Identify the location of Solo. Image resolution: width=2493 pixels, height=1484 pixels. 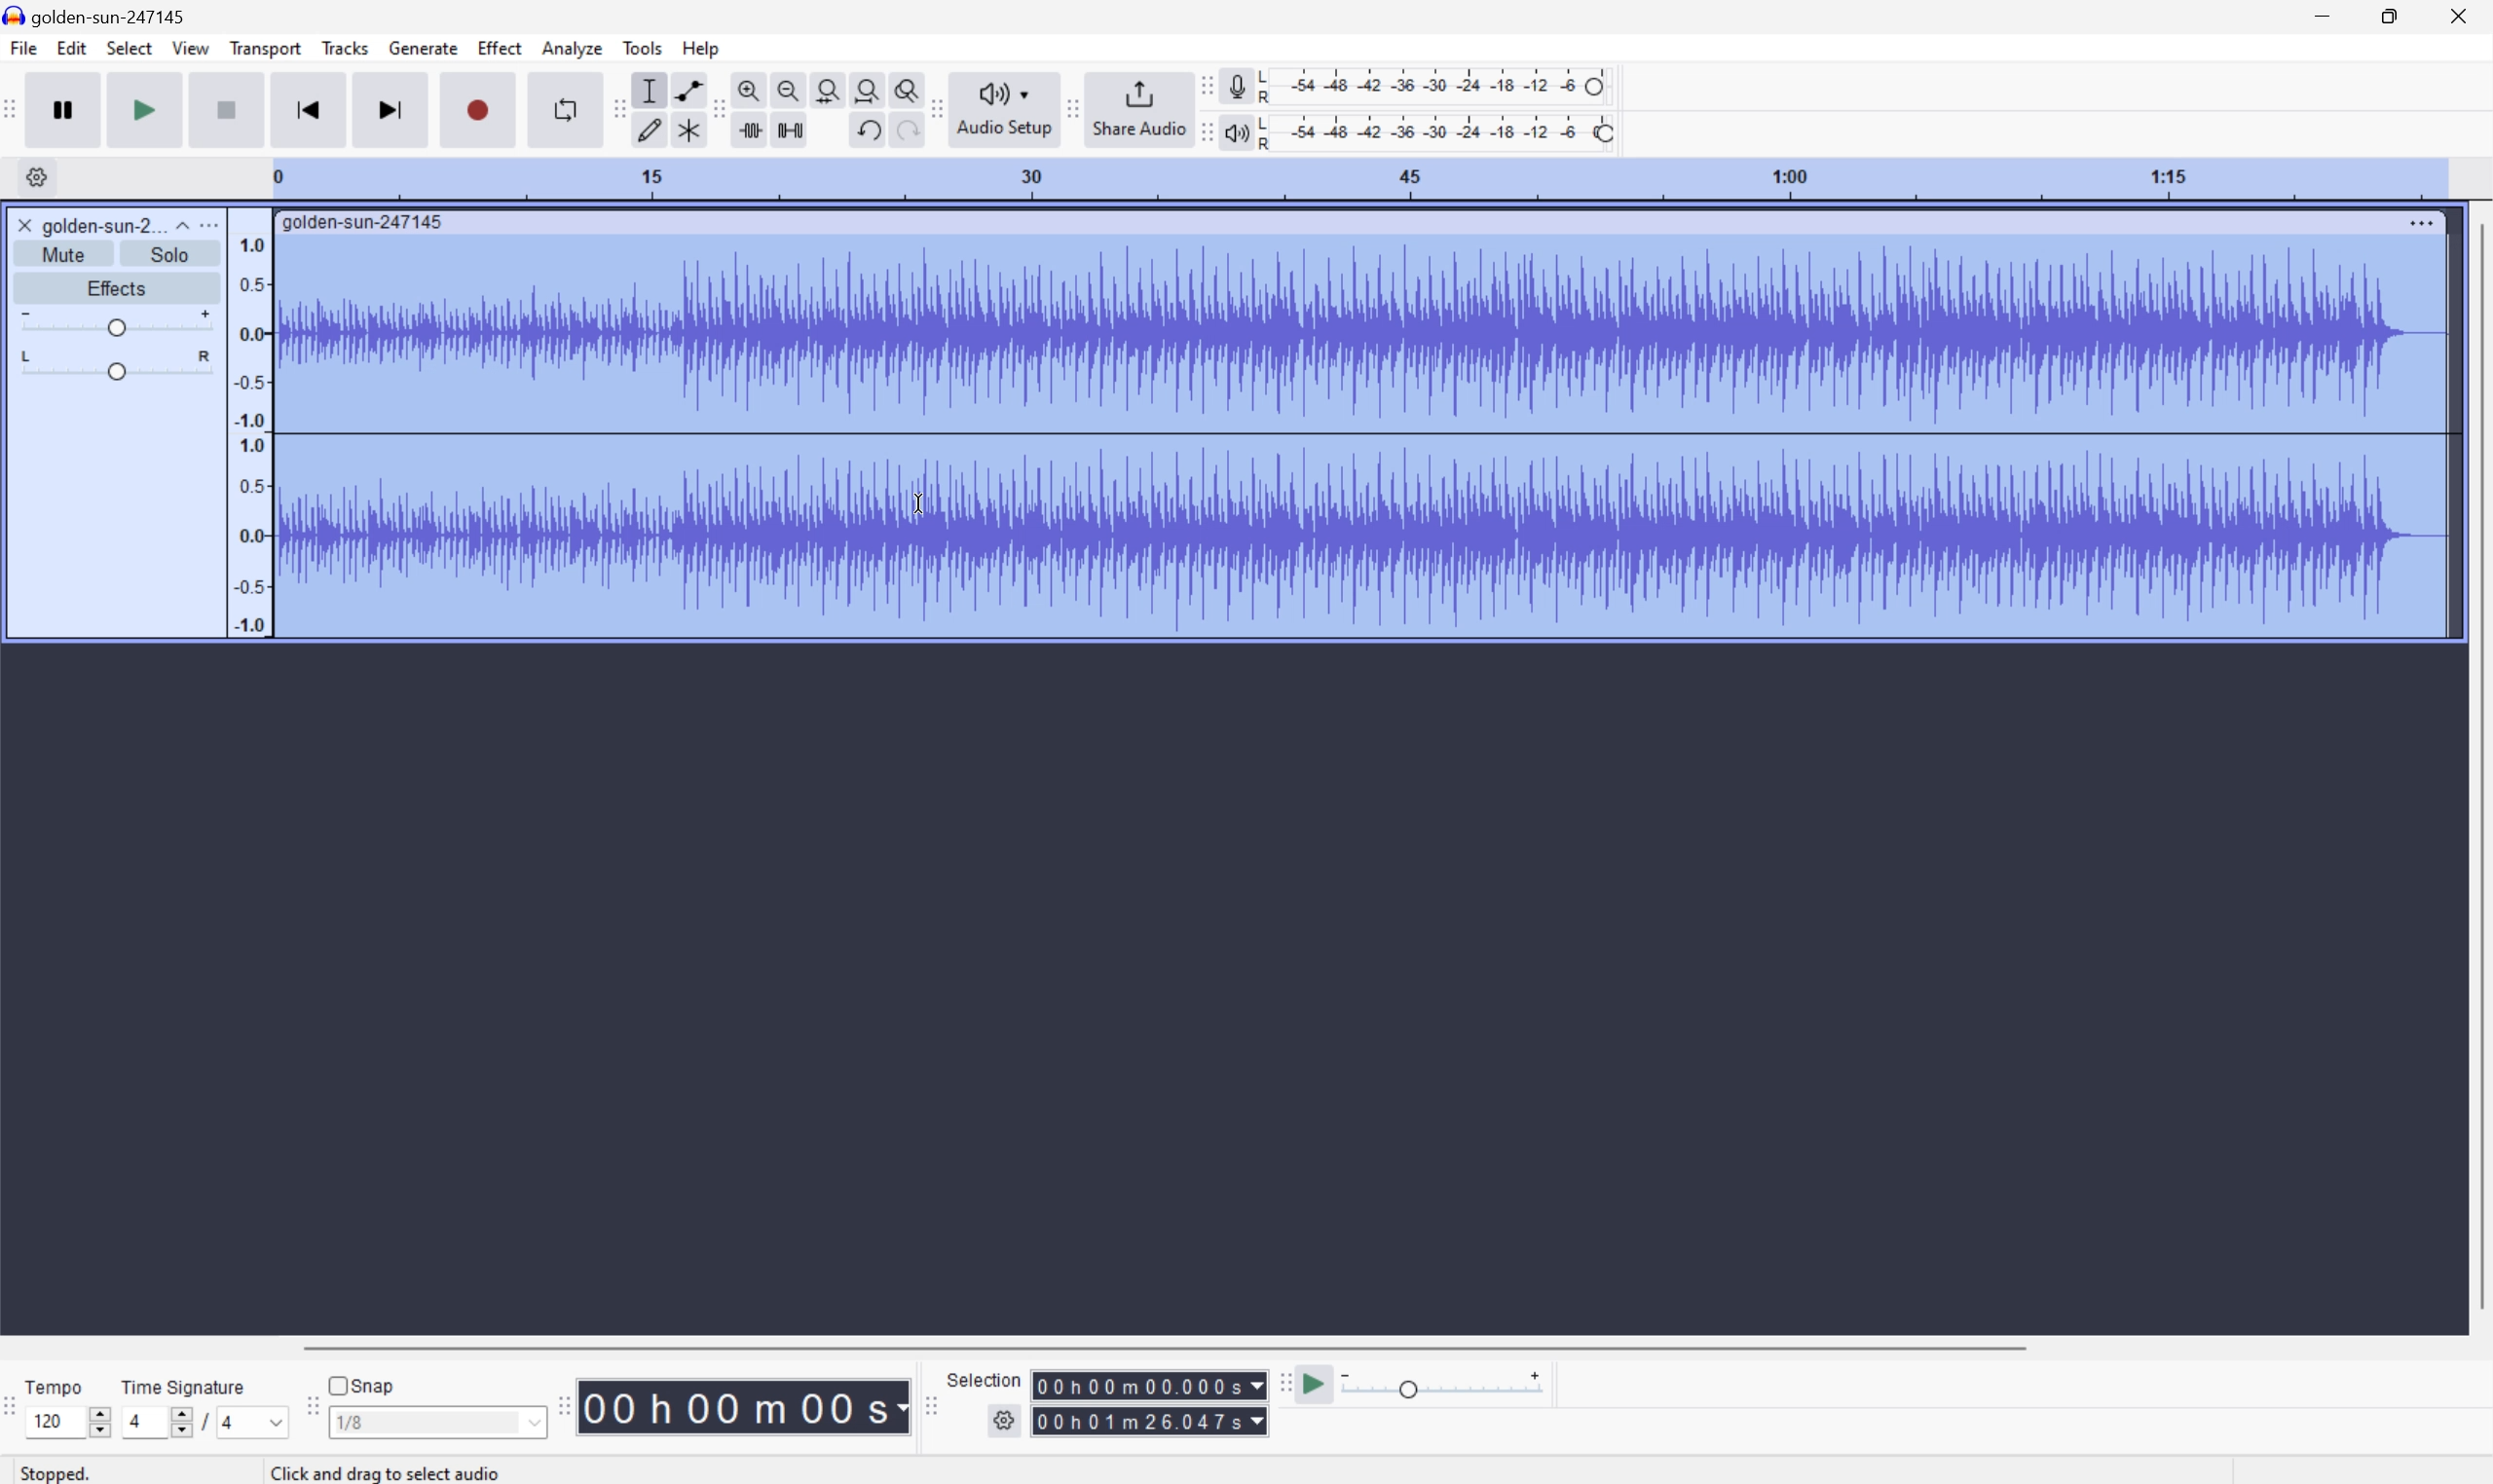
(170, 254).